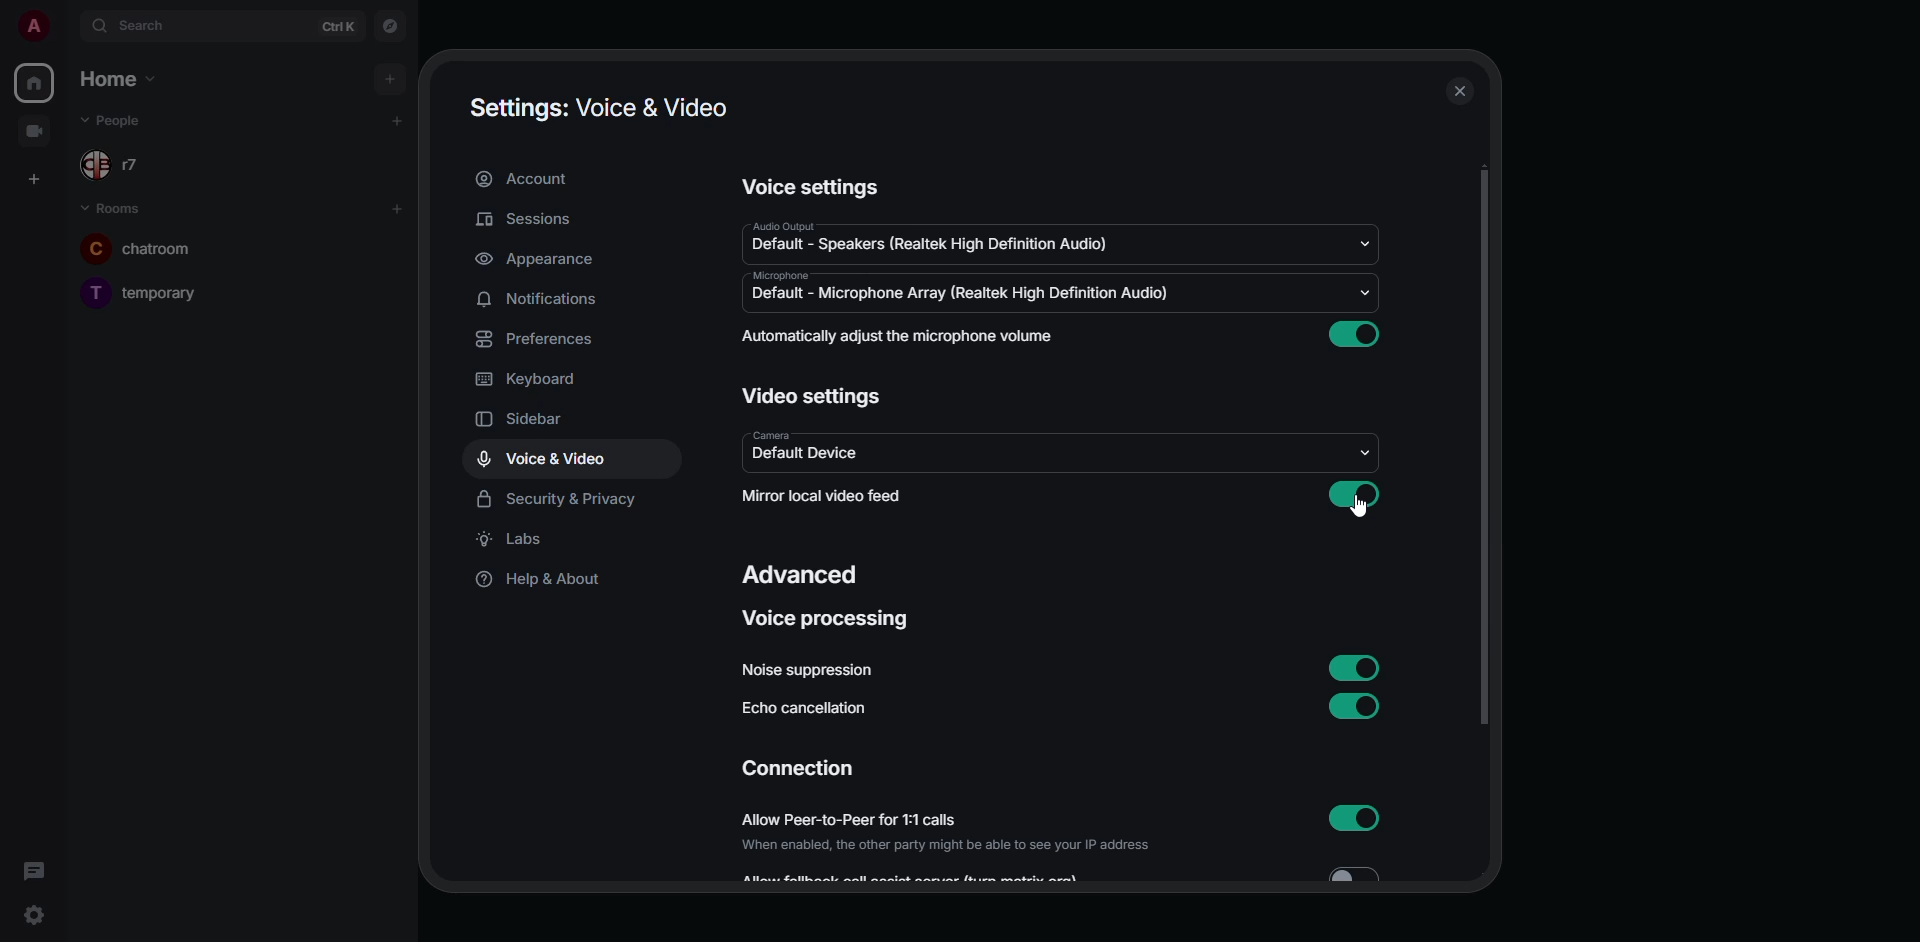 The height and width of the screenshot is (942, 1920). Describe the element at coordinates (540, 339) in the screenshot. I see `preferences` at that location.